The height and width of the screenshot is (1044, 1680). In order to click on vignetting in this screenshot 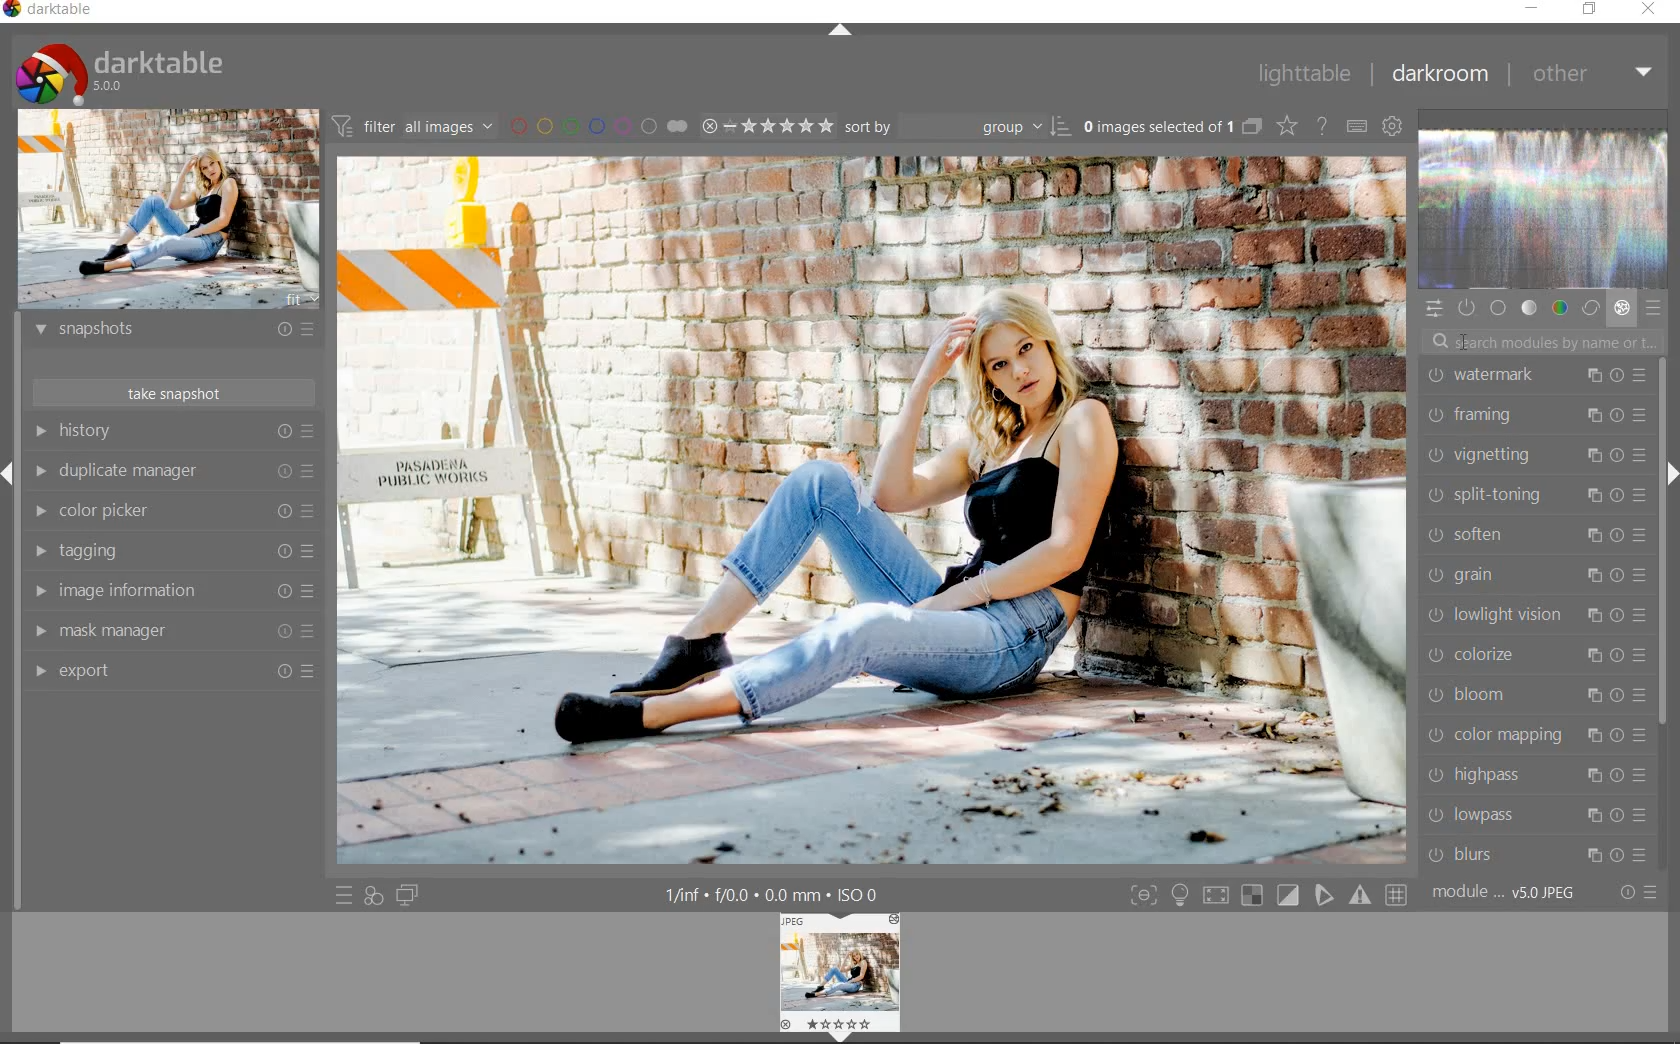, I will do `click(1534, 456)`.